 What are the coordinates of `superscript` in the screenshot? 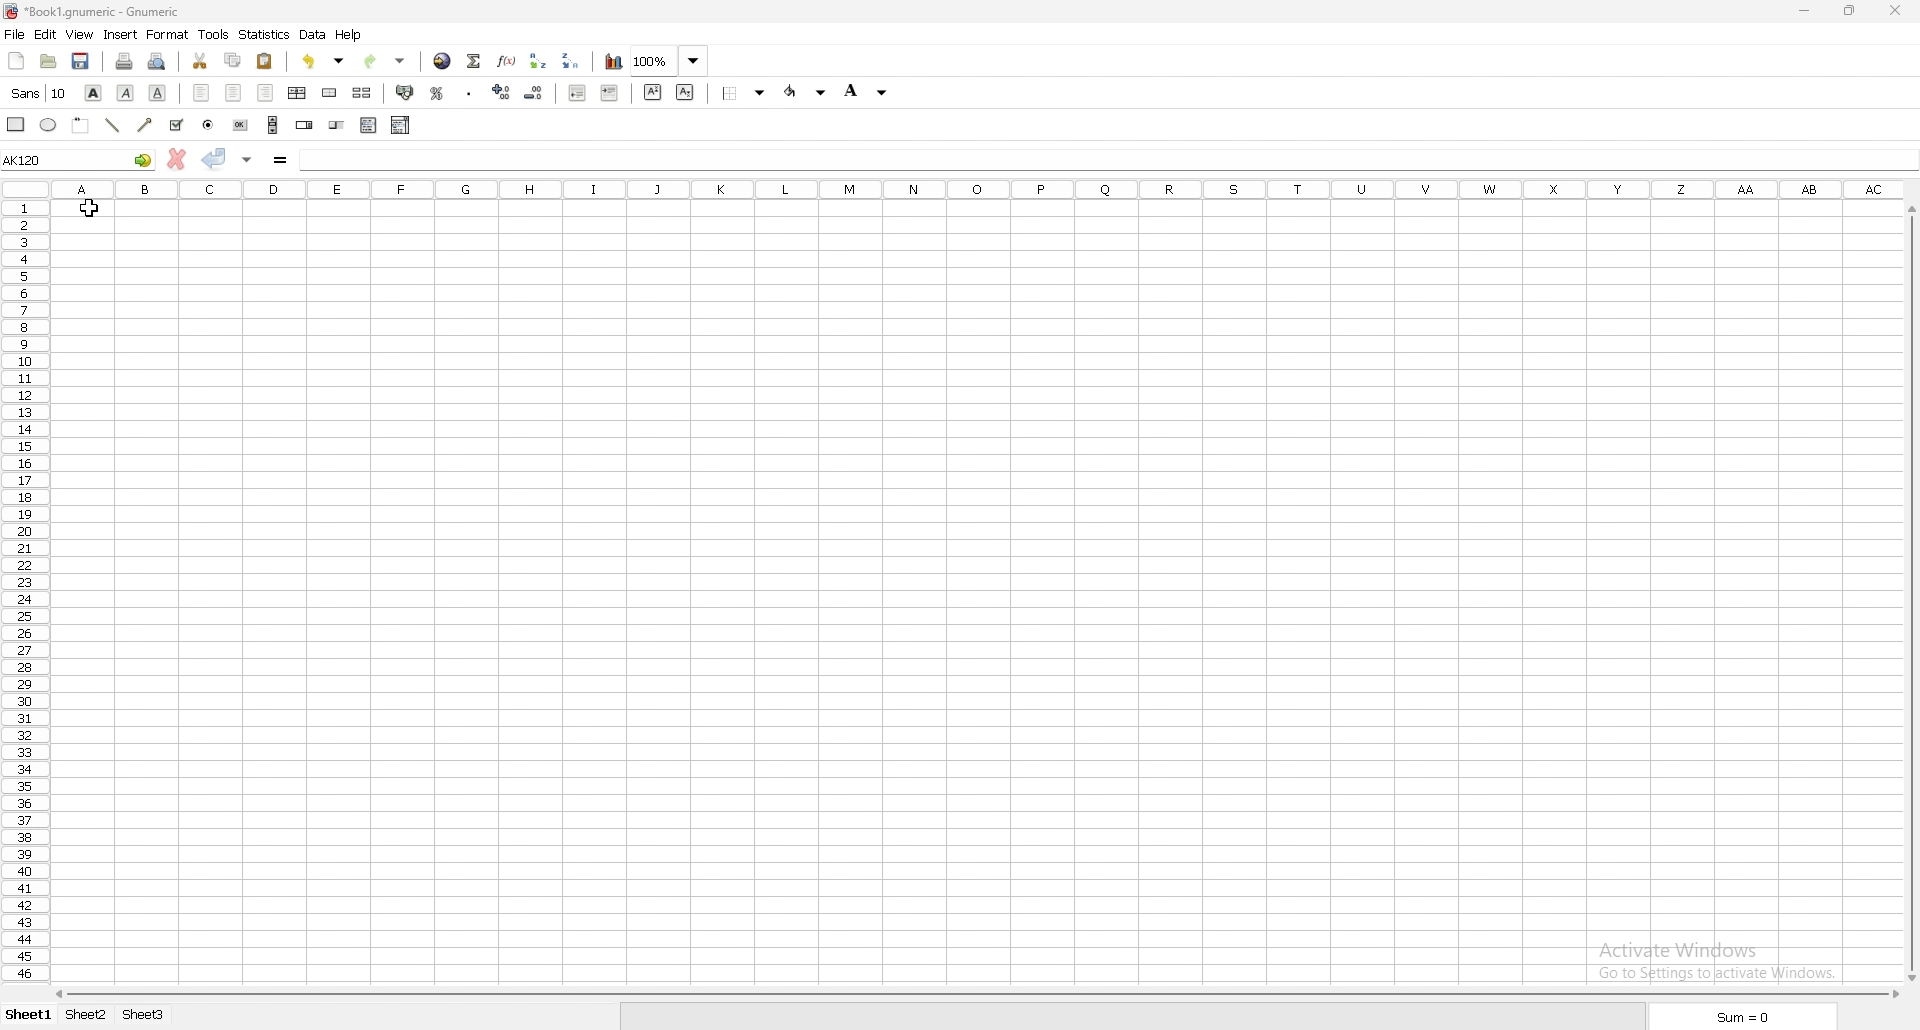 It's located at (654, 93).